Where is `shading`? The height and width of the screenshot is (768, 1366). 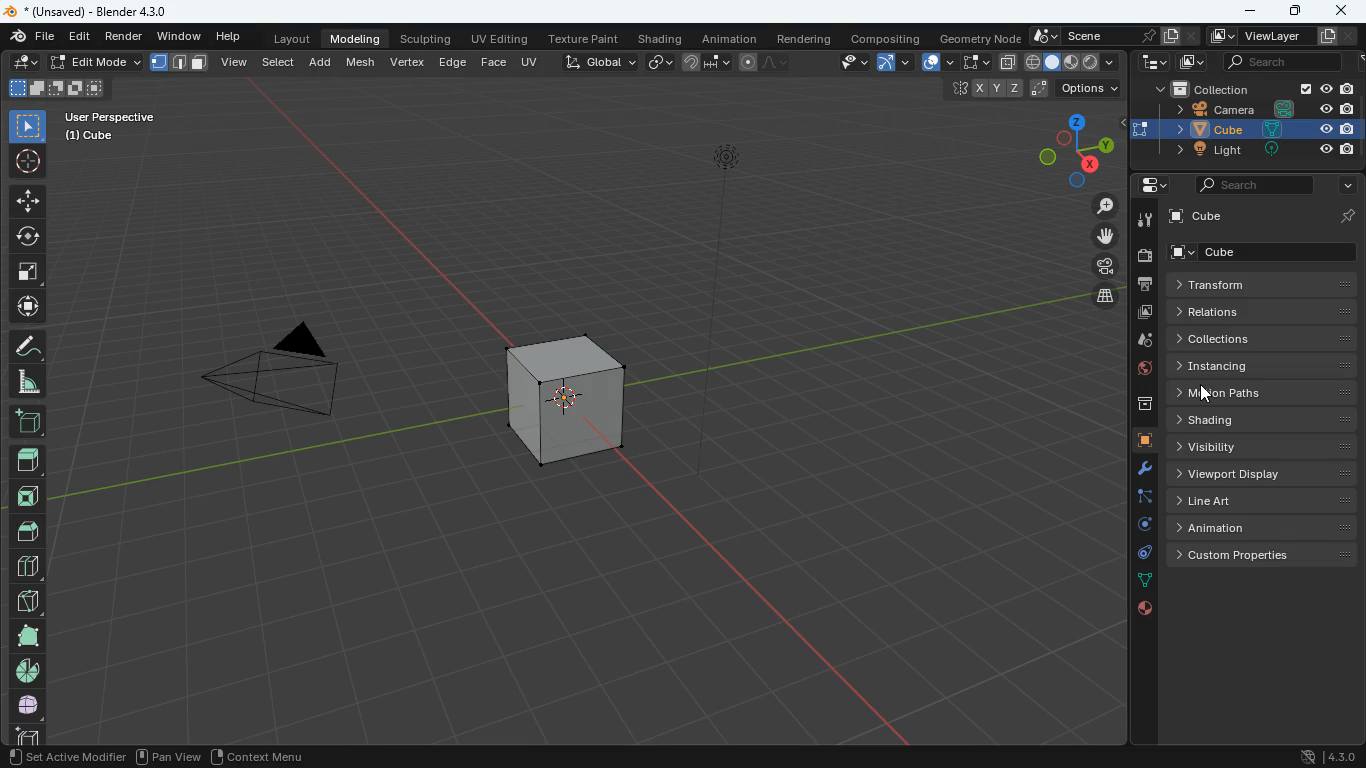 shading is located at coordinates (663, 40).